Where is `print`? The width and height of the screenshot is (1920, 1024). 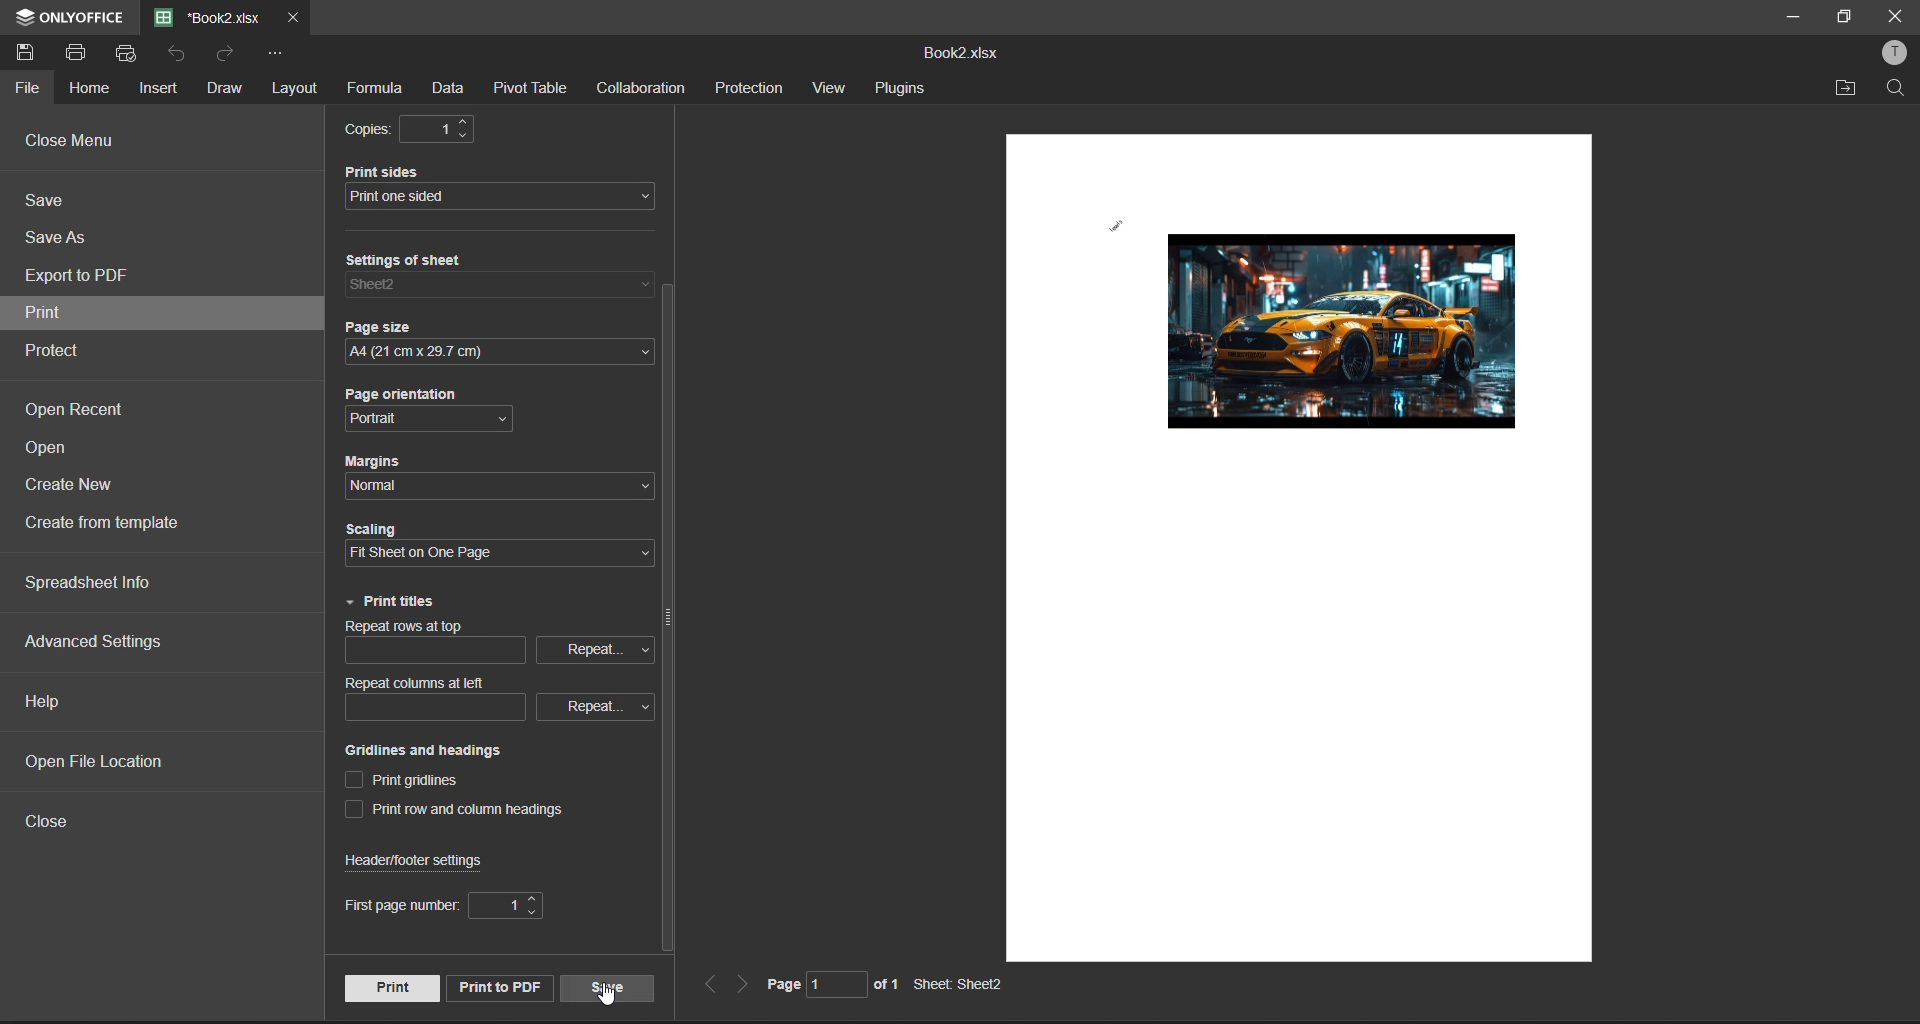
print is located at coordinates (73, 315).